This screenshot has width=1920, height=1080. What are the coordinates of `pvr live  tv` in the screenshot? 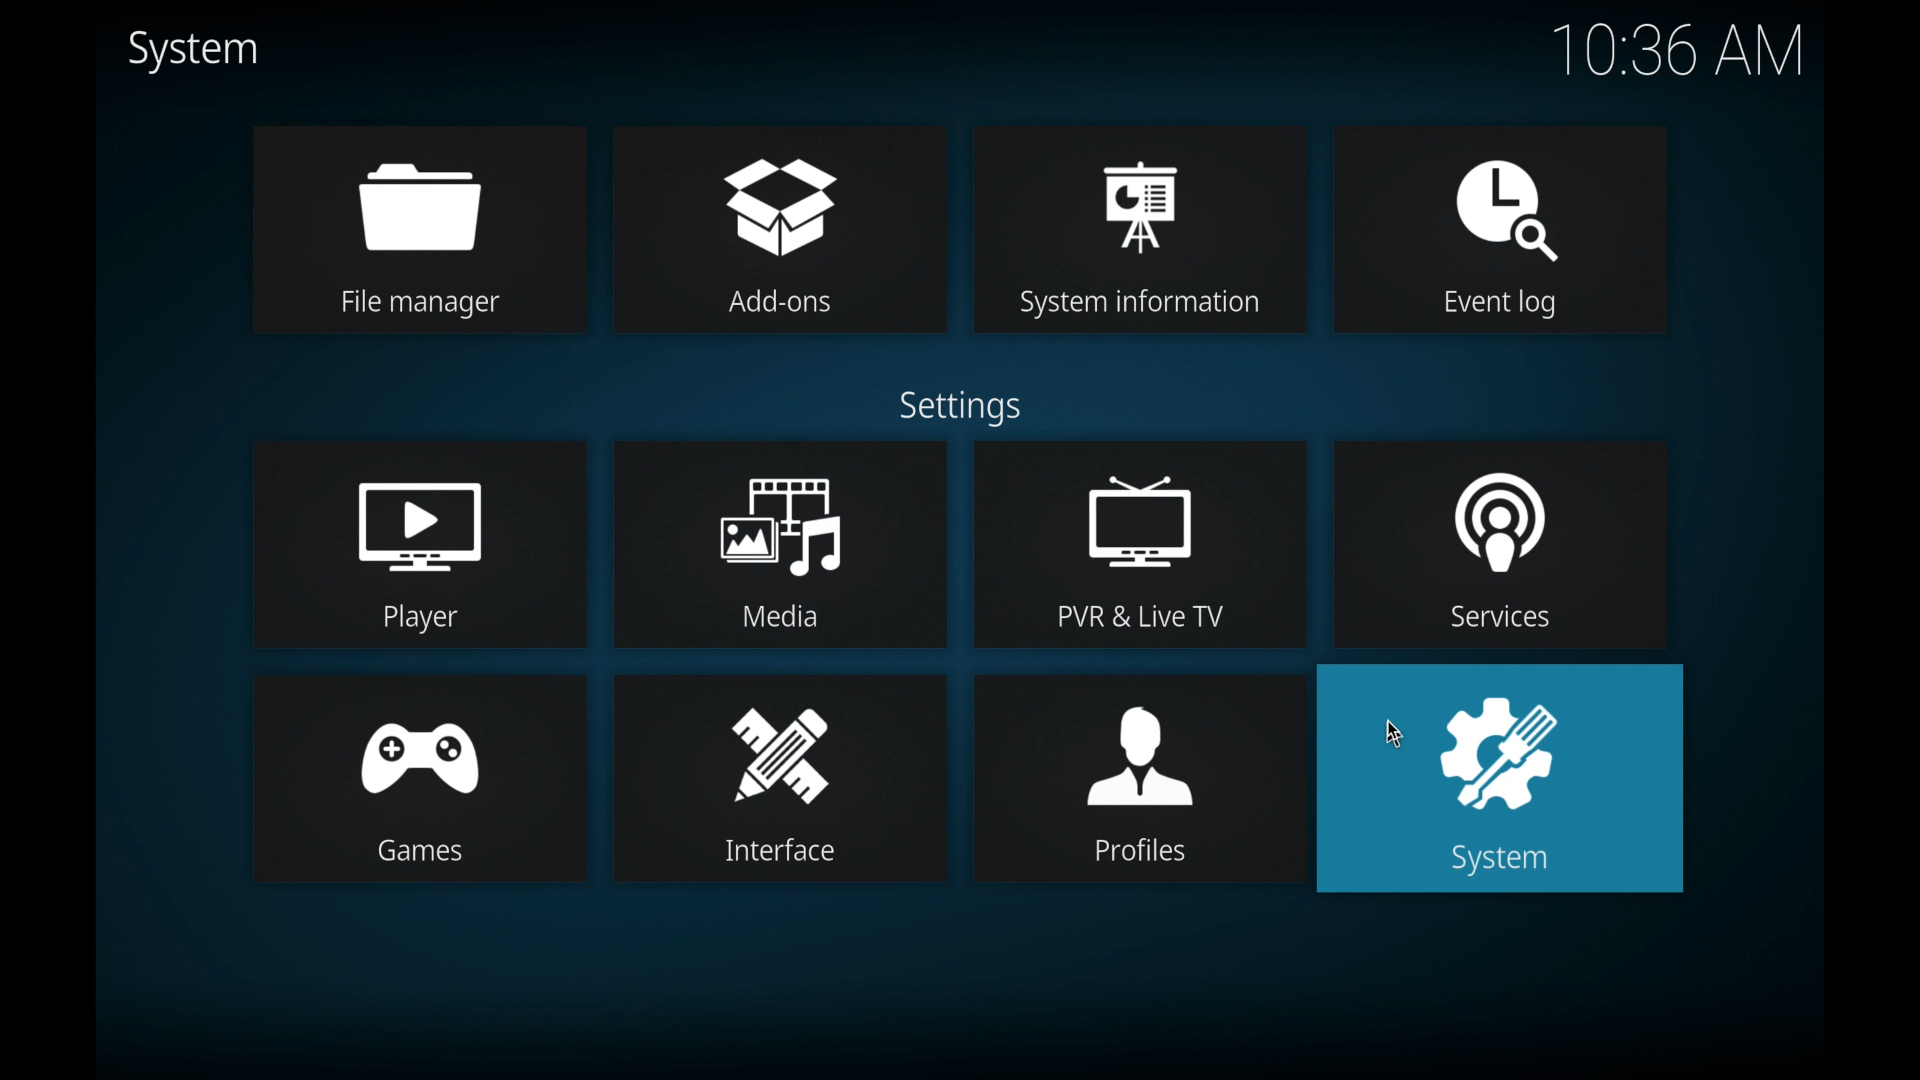 It's located at (1141, 544).